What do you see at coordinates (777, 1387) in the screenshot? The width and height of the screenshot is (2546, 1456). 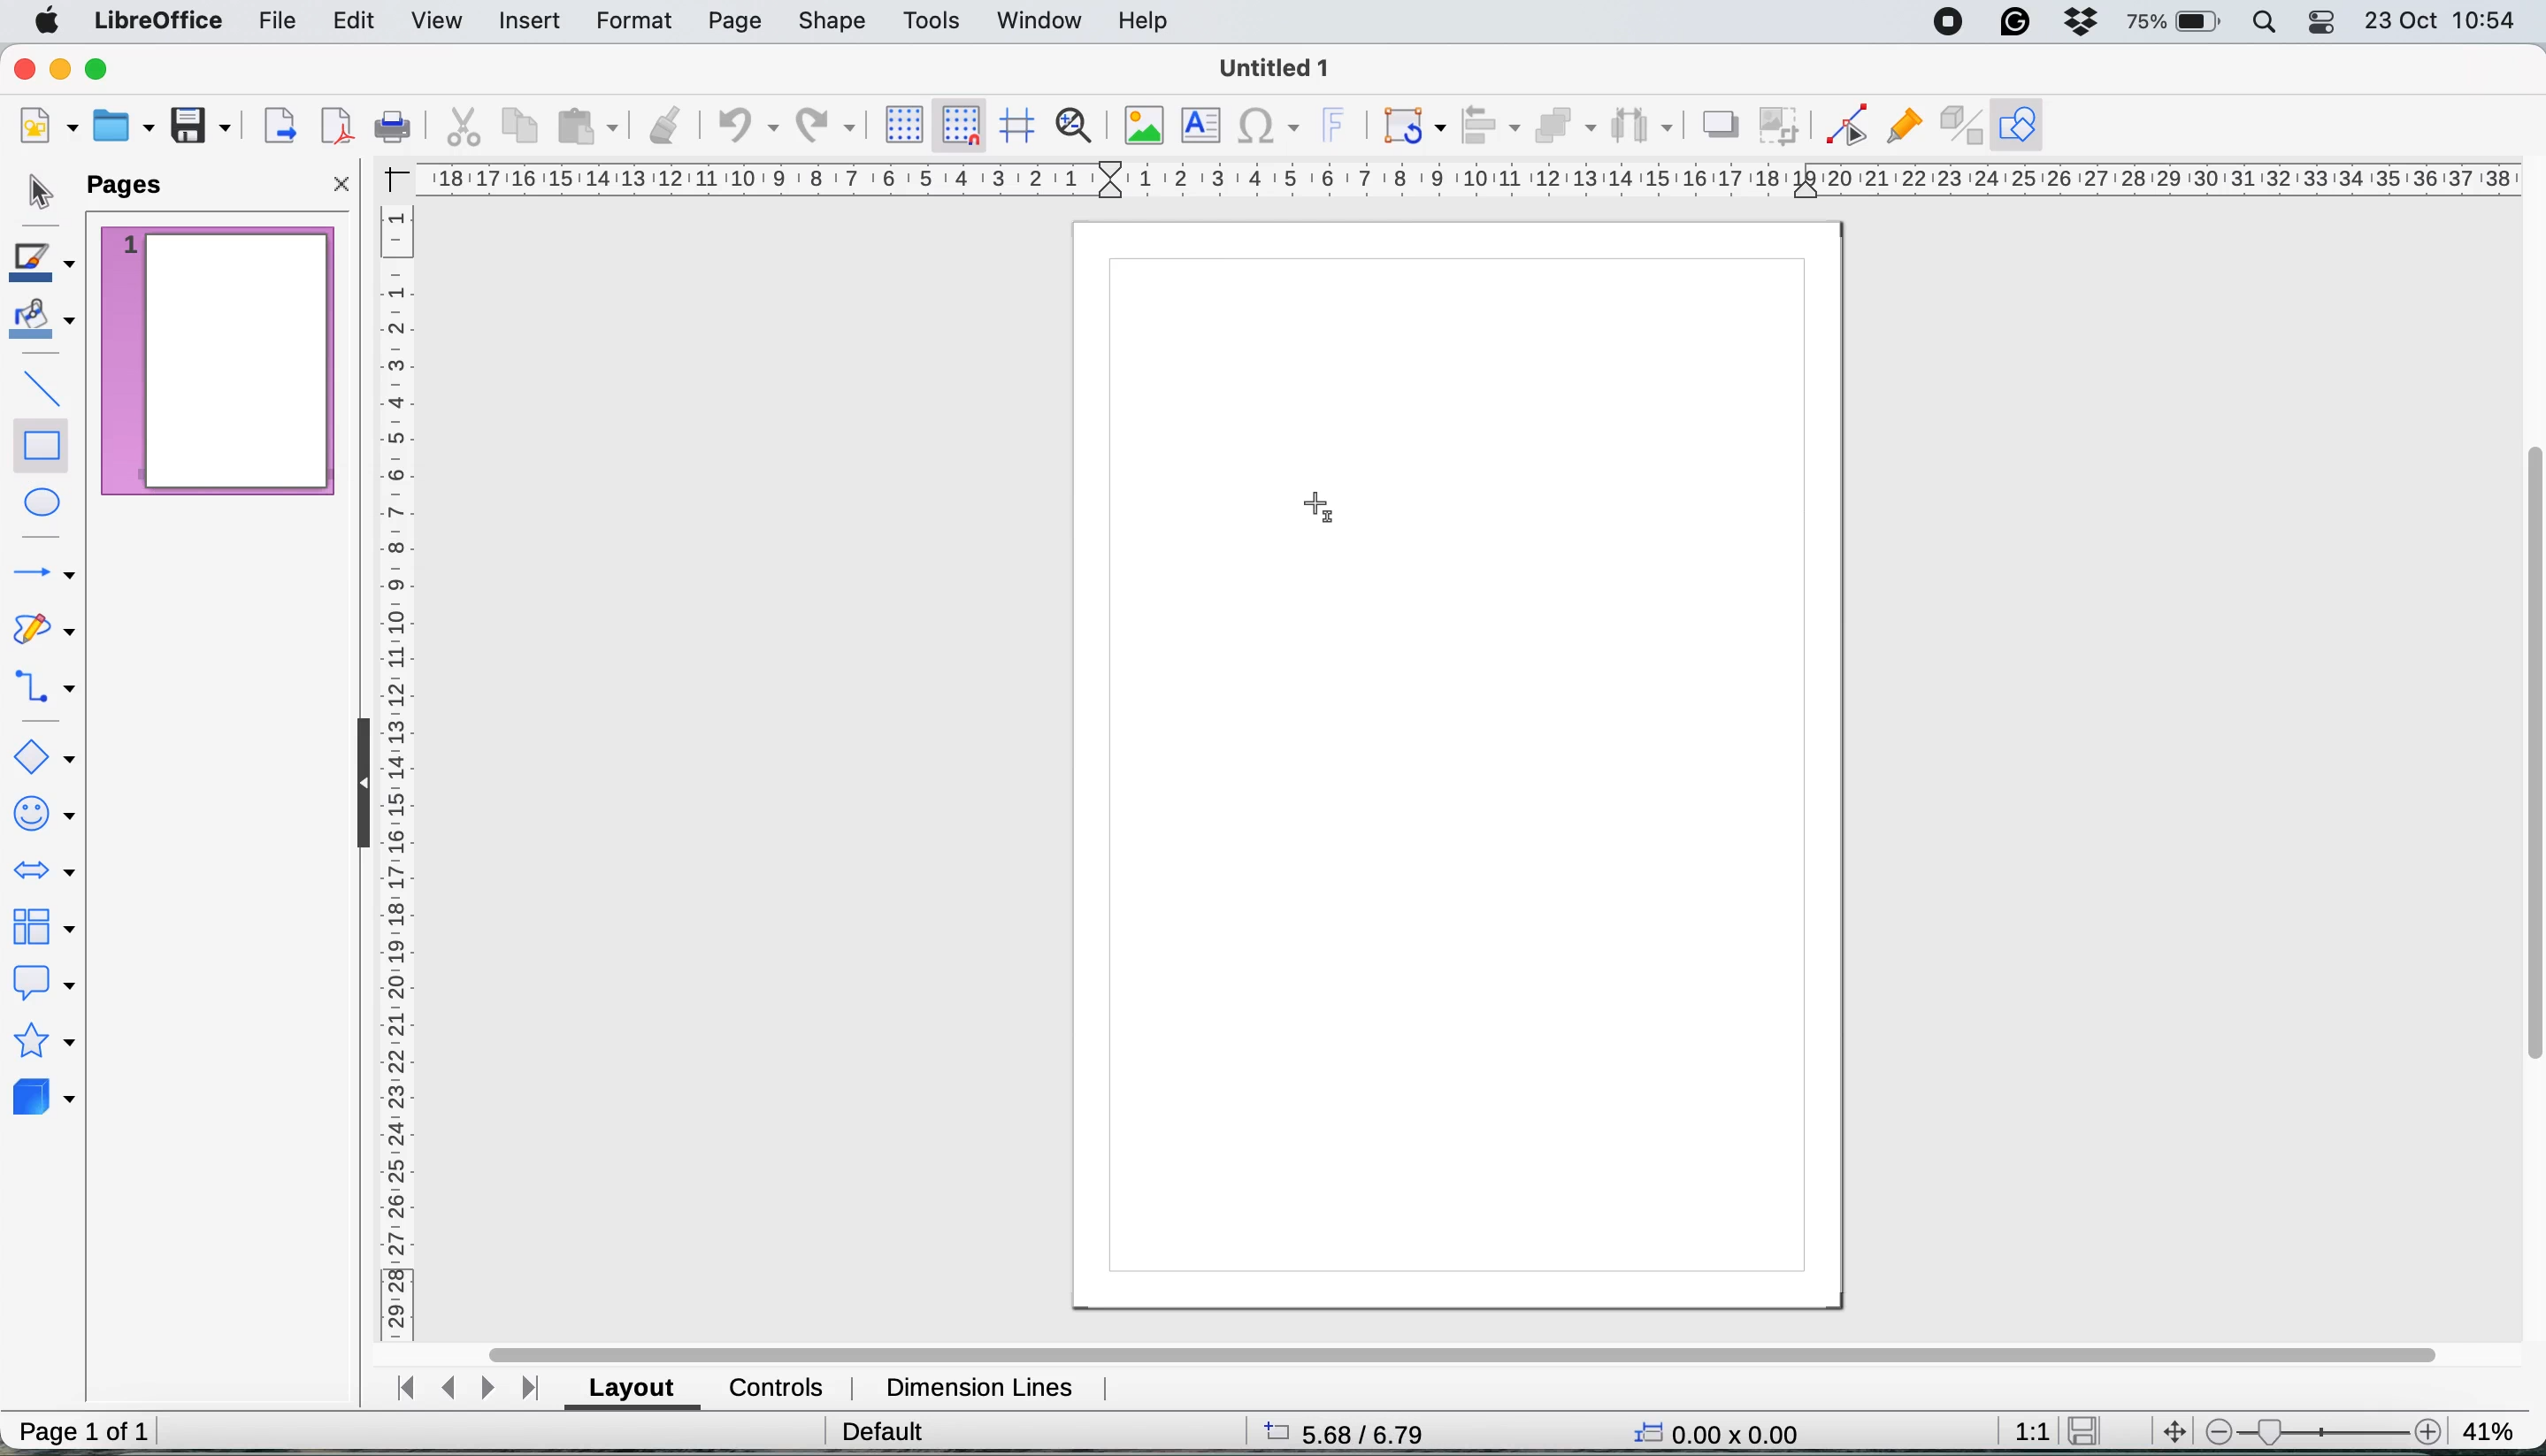 I see `controls` at bounding box center [777, 1387].